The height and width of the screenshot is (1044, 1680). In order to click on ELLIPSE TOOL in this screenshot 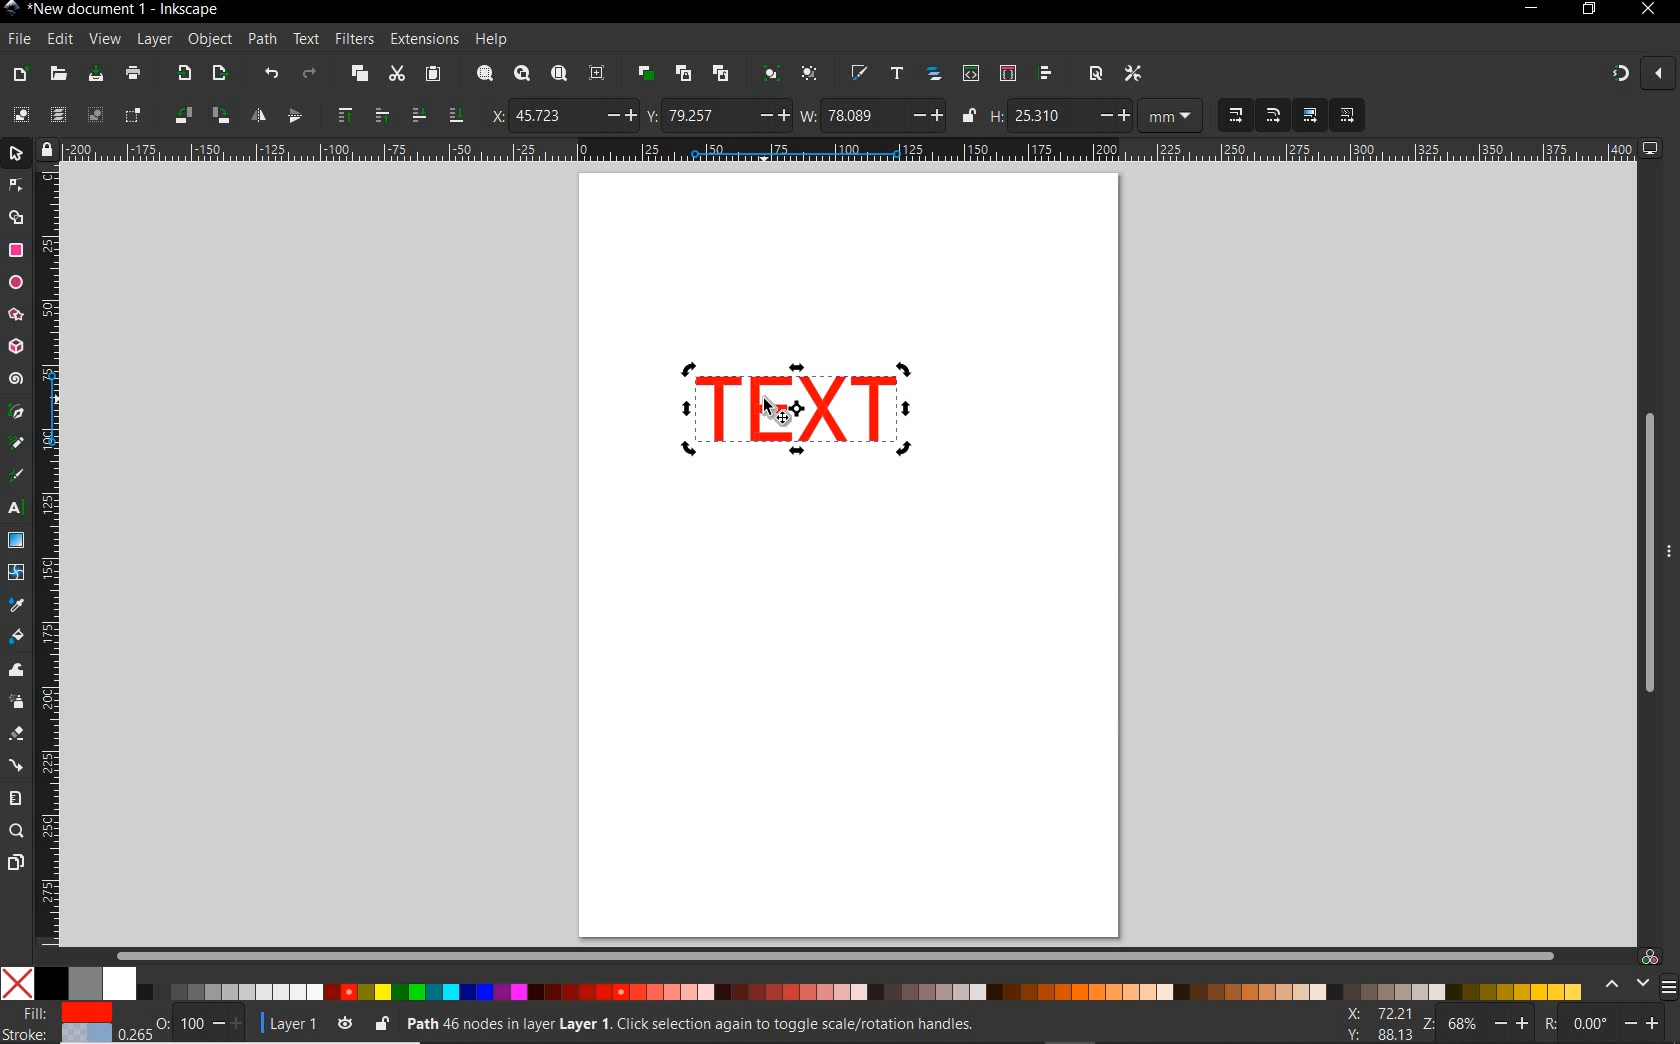, I will do `click(17, 284)`.